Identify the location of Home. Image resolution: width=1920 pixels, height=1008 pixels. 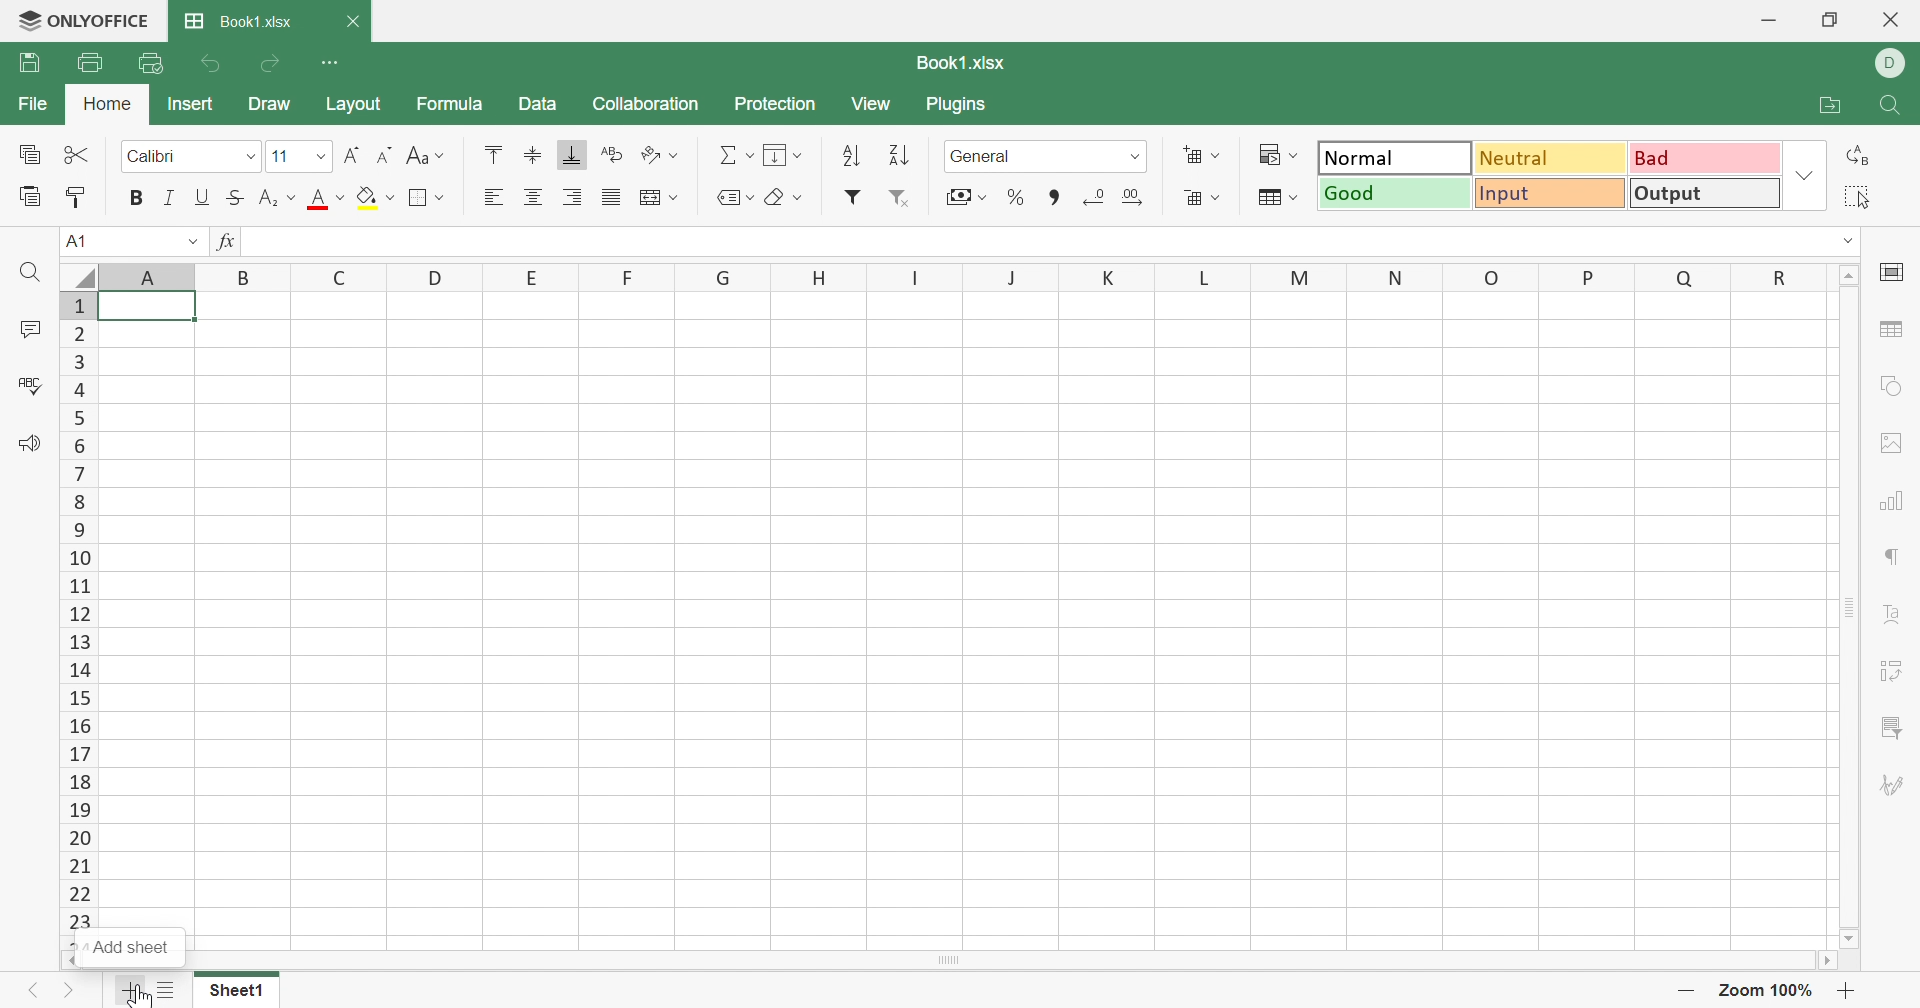
(103, 104).